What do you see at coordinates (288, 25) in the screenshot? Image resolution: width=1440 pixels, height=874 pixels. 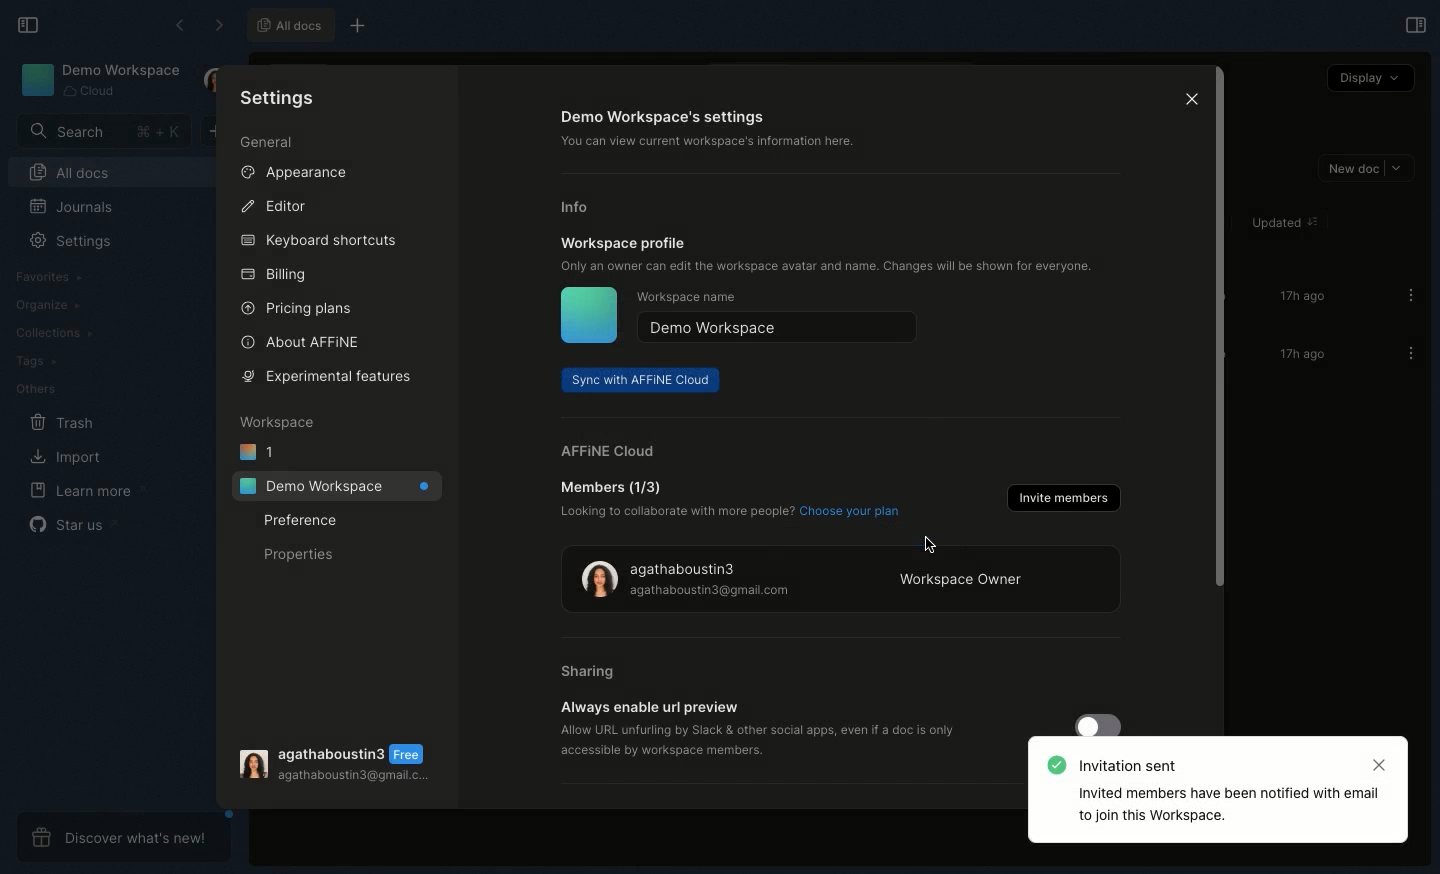 I see `All docs` at bounding box center [288, 25].